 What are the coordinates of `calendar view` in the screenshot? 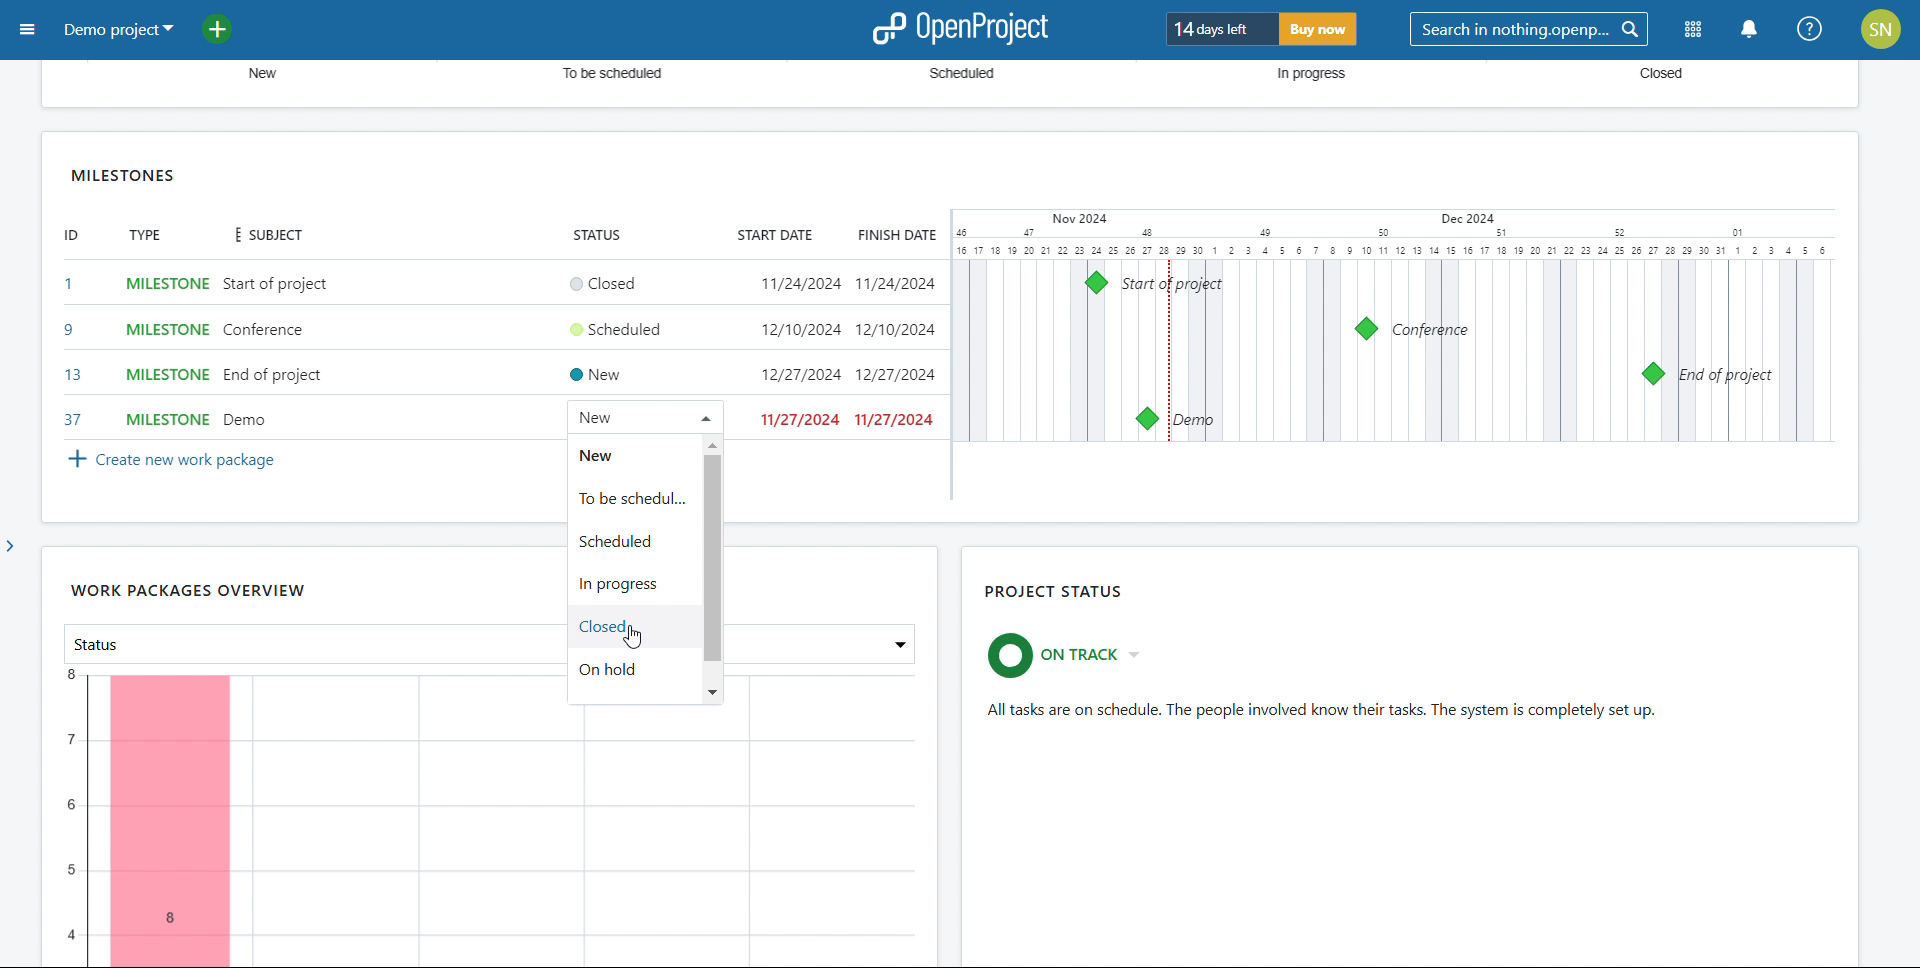 It's located at (1396, 325).